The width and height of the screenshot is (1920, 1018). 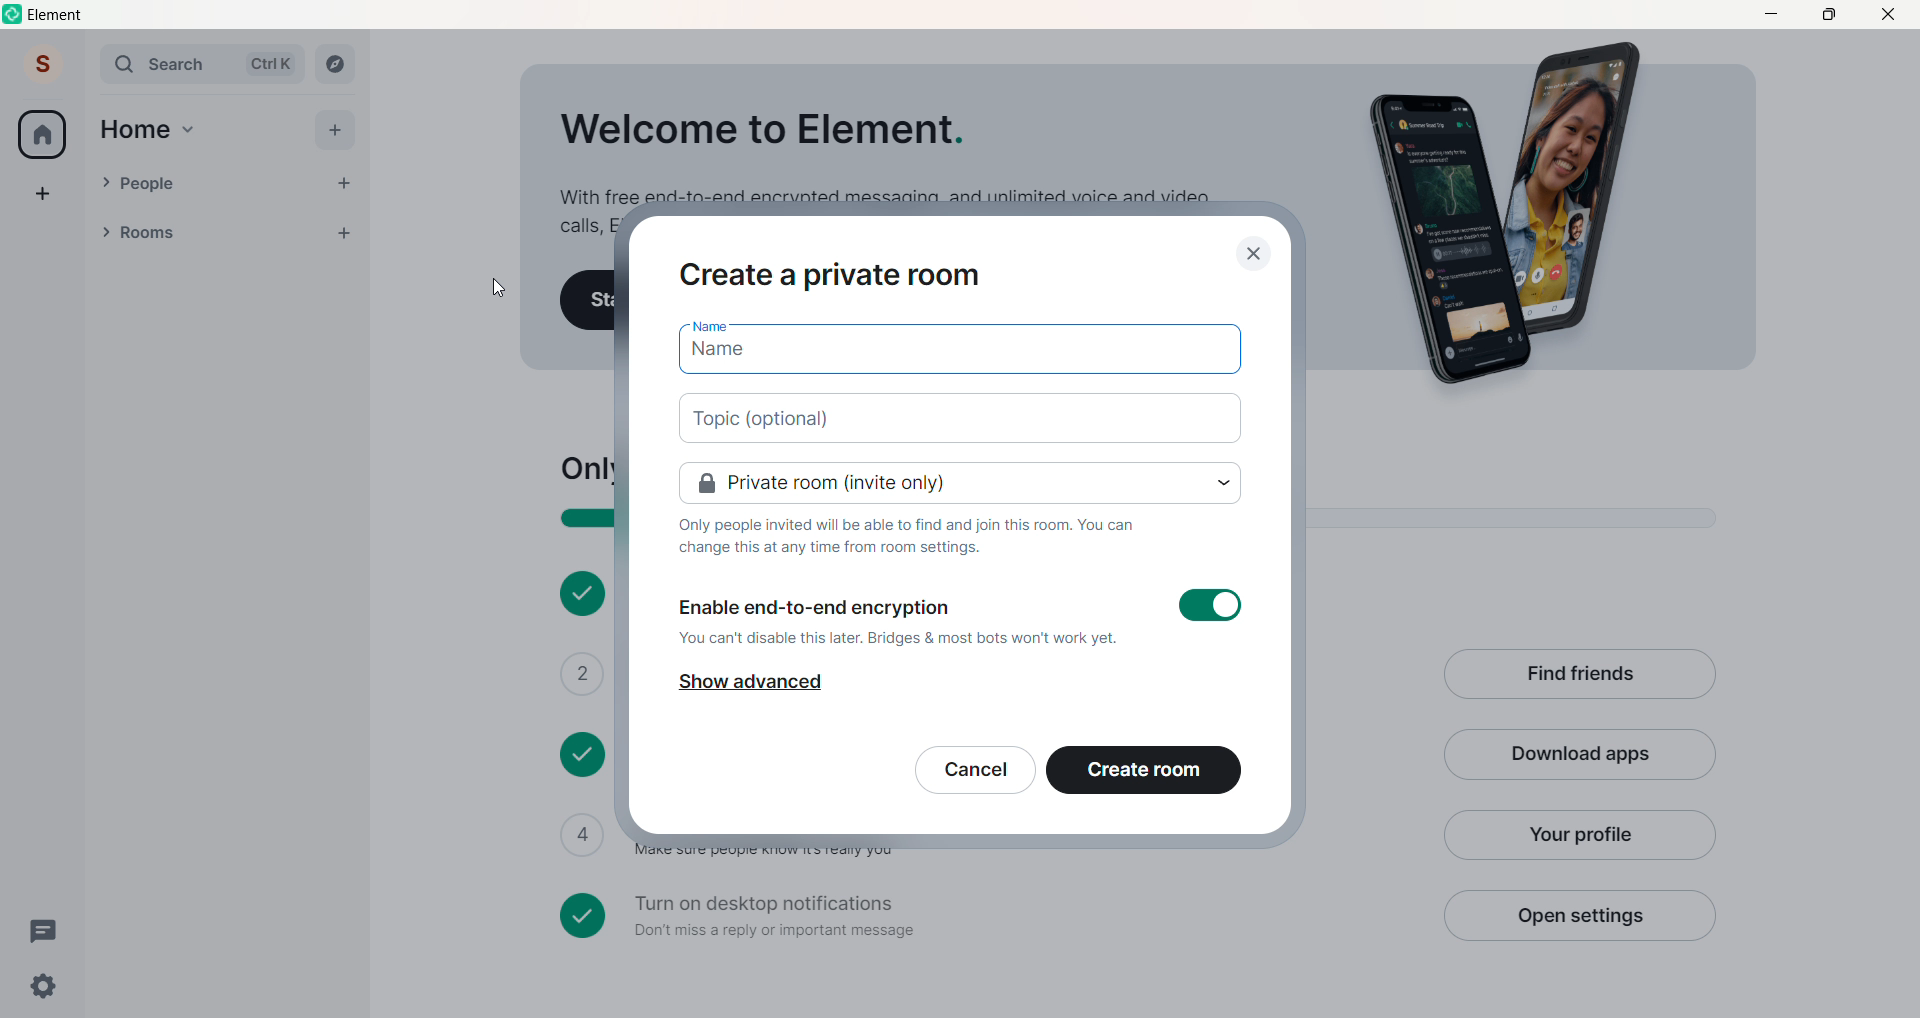 What do you see at coordinates (350, 230) in the screenshot?
I see `Add room` at bounding box center [350, 230].